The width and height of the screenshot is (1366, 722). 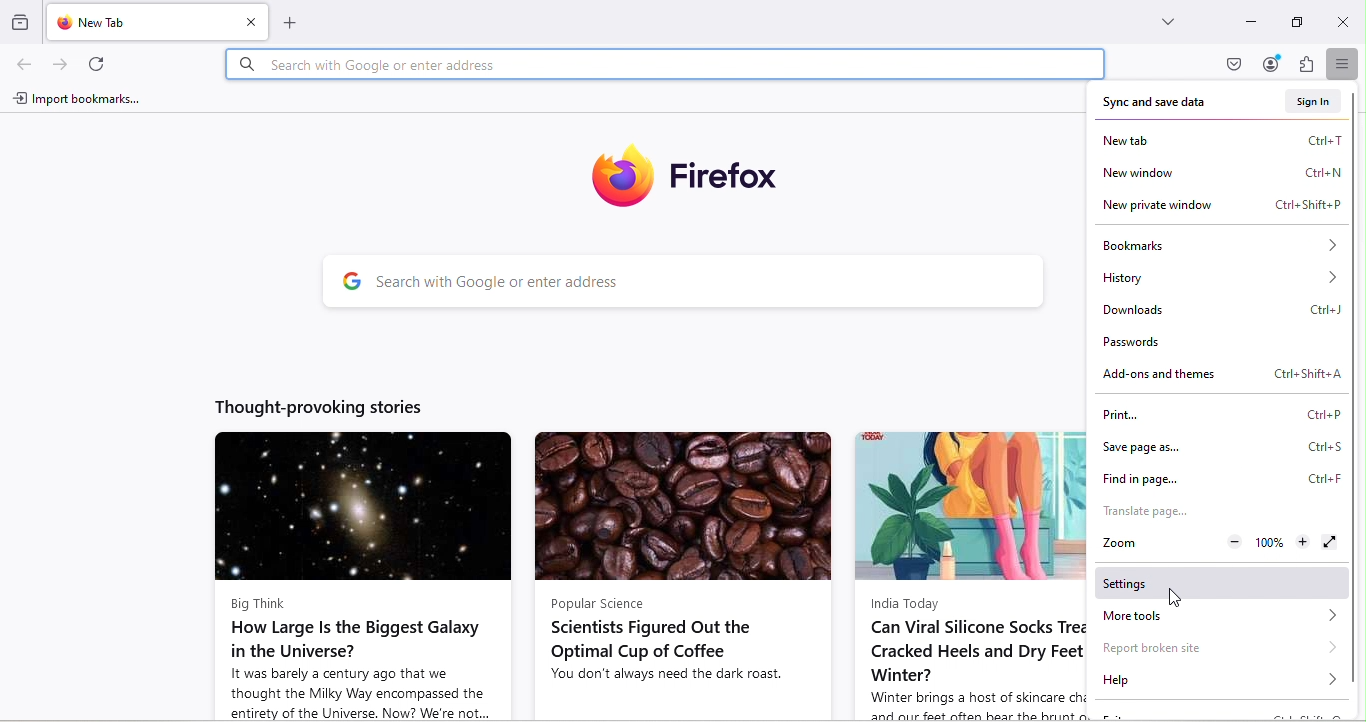 I want to click on close tab, so click(x=248, y=18).